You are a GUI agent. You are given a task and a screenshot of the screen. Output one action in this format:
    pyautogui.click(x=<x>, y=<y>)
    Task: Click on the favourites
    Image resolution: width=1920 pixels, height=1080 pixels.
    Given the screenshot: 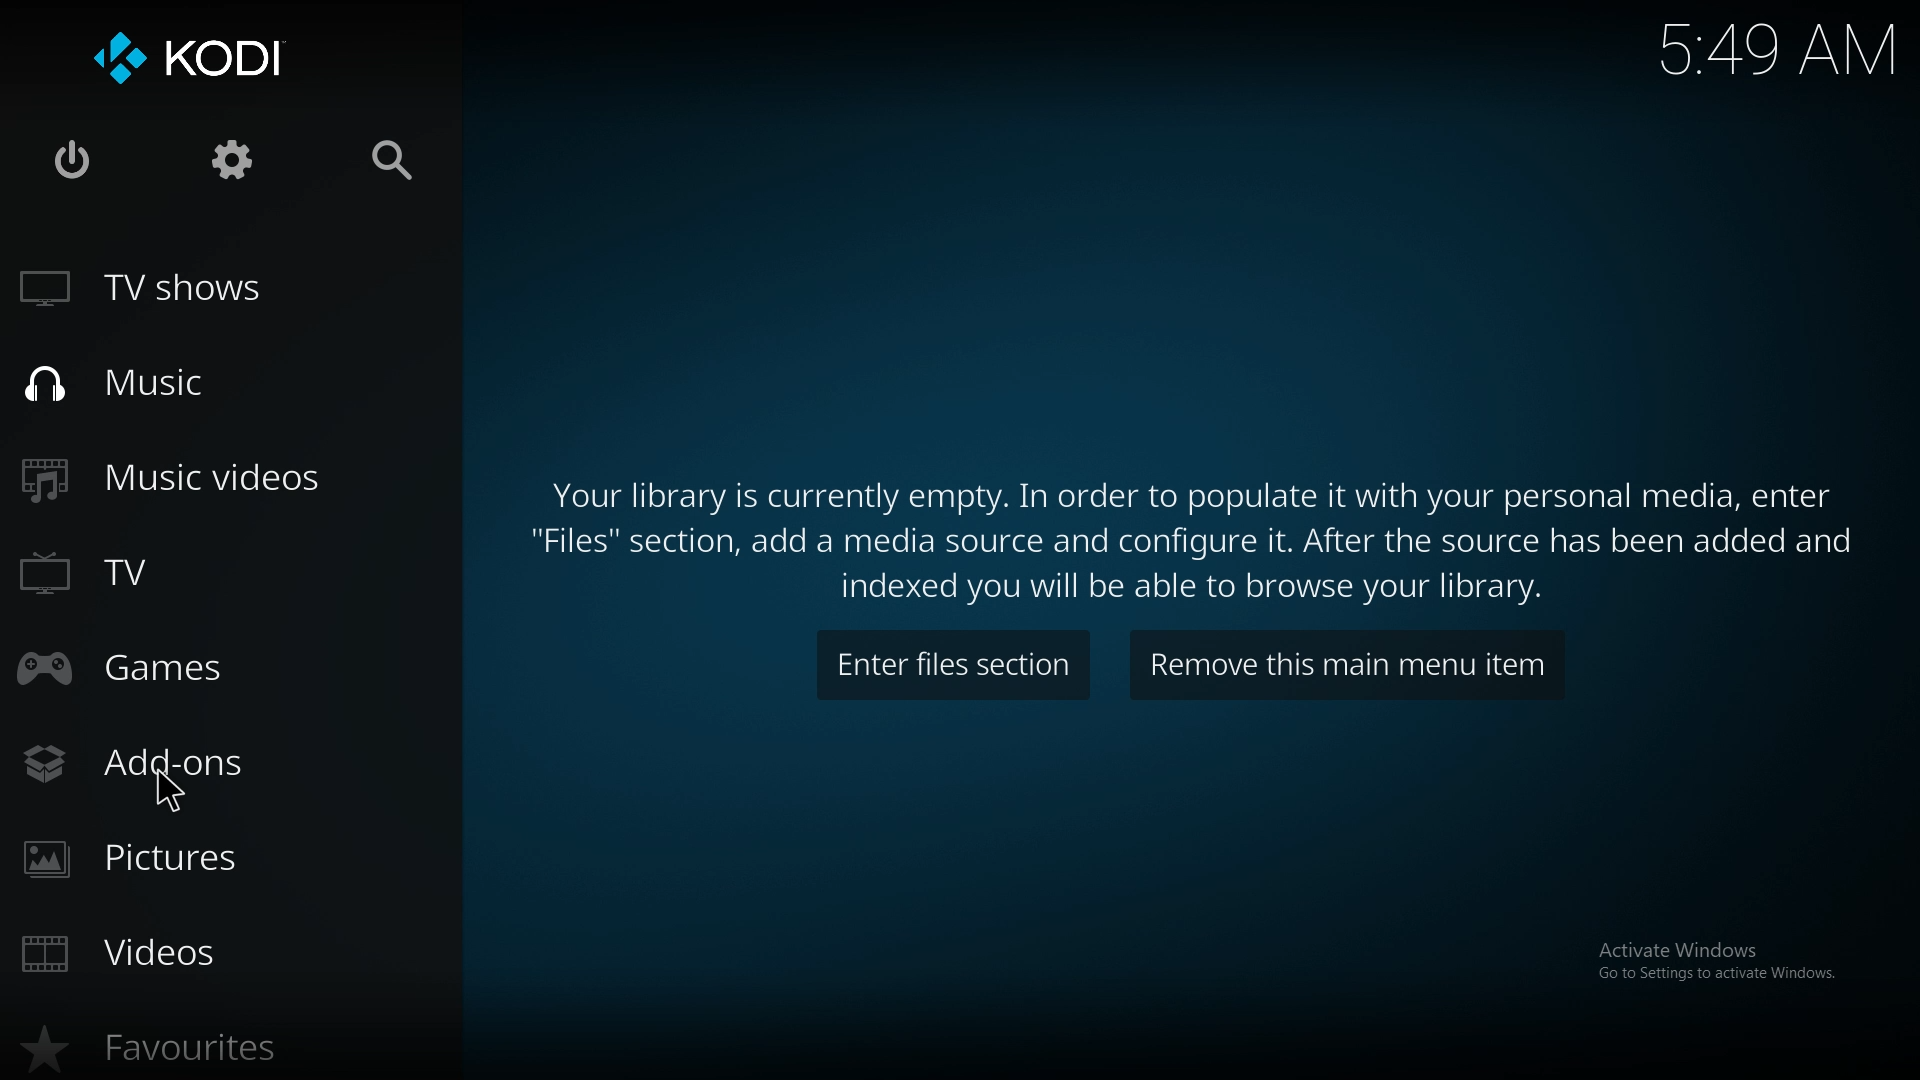 What is the action you would take?
    pyautogui.click(x=165, y=1049)
    